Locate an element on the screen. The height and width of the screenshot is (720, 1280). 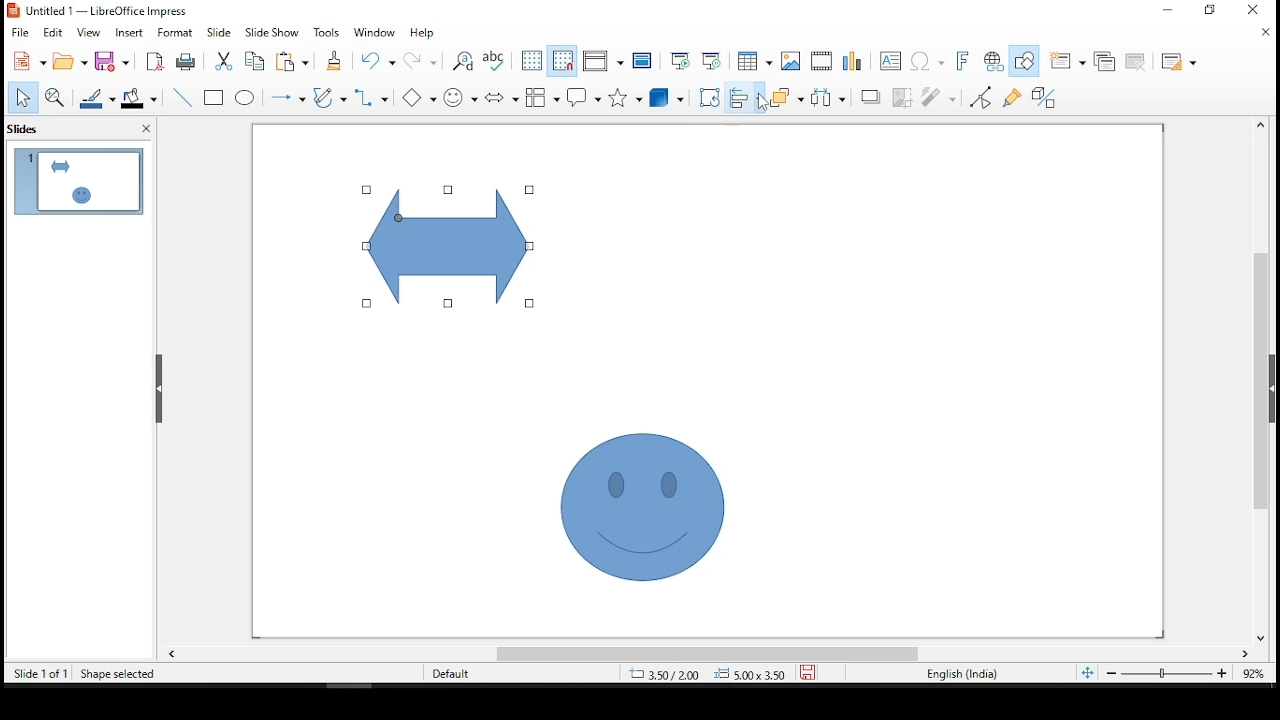
align objects is located at coordinates (743, 97).